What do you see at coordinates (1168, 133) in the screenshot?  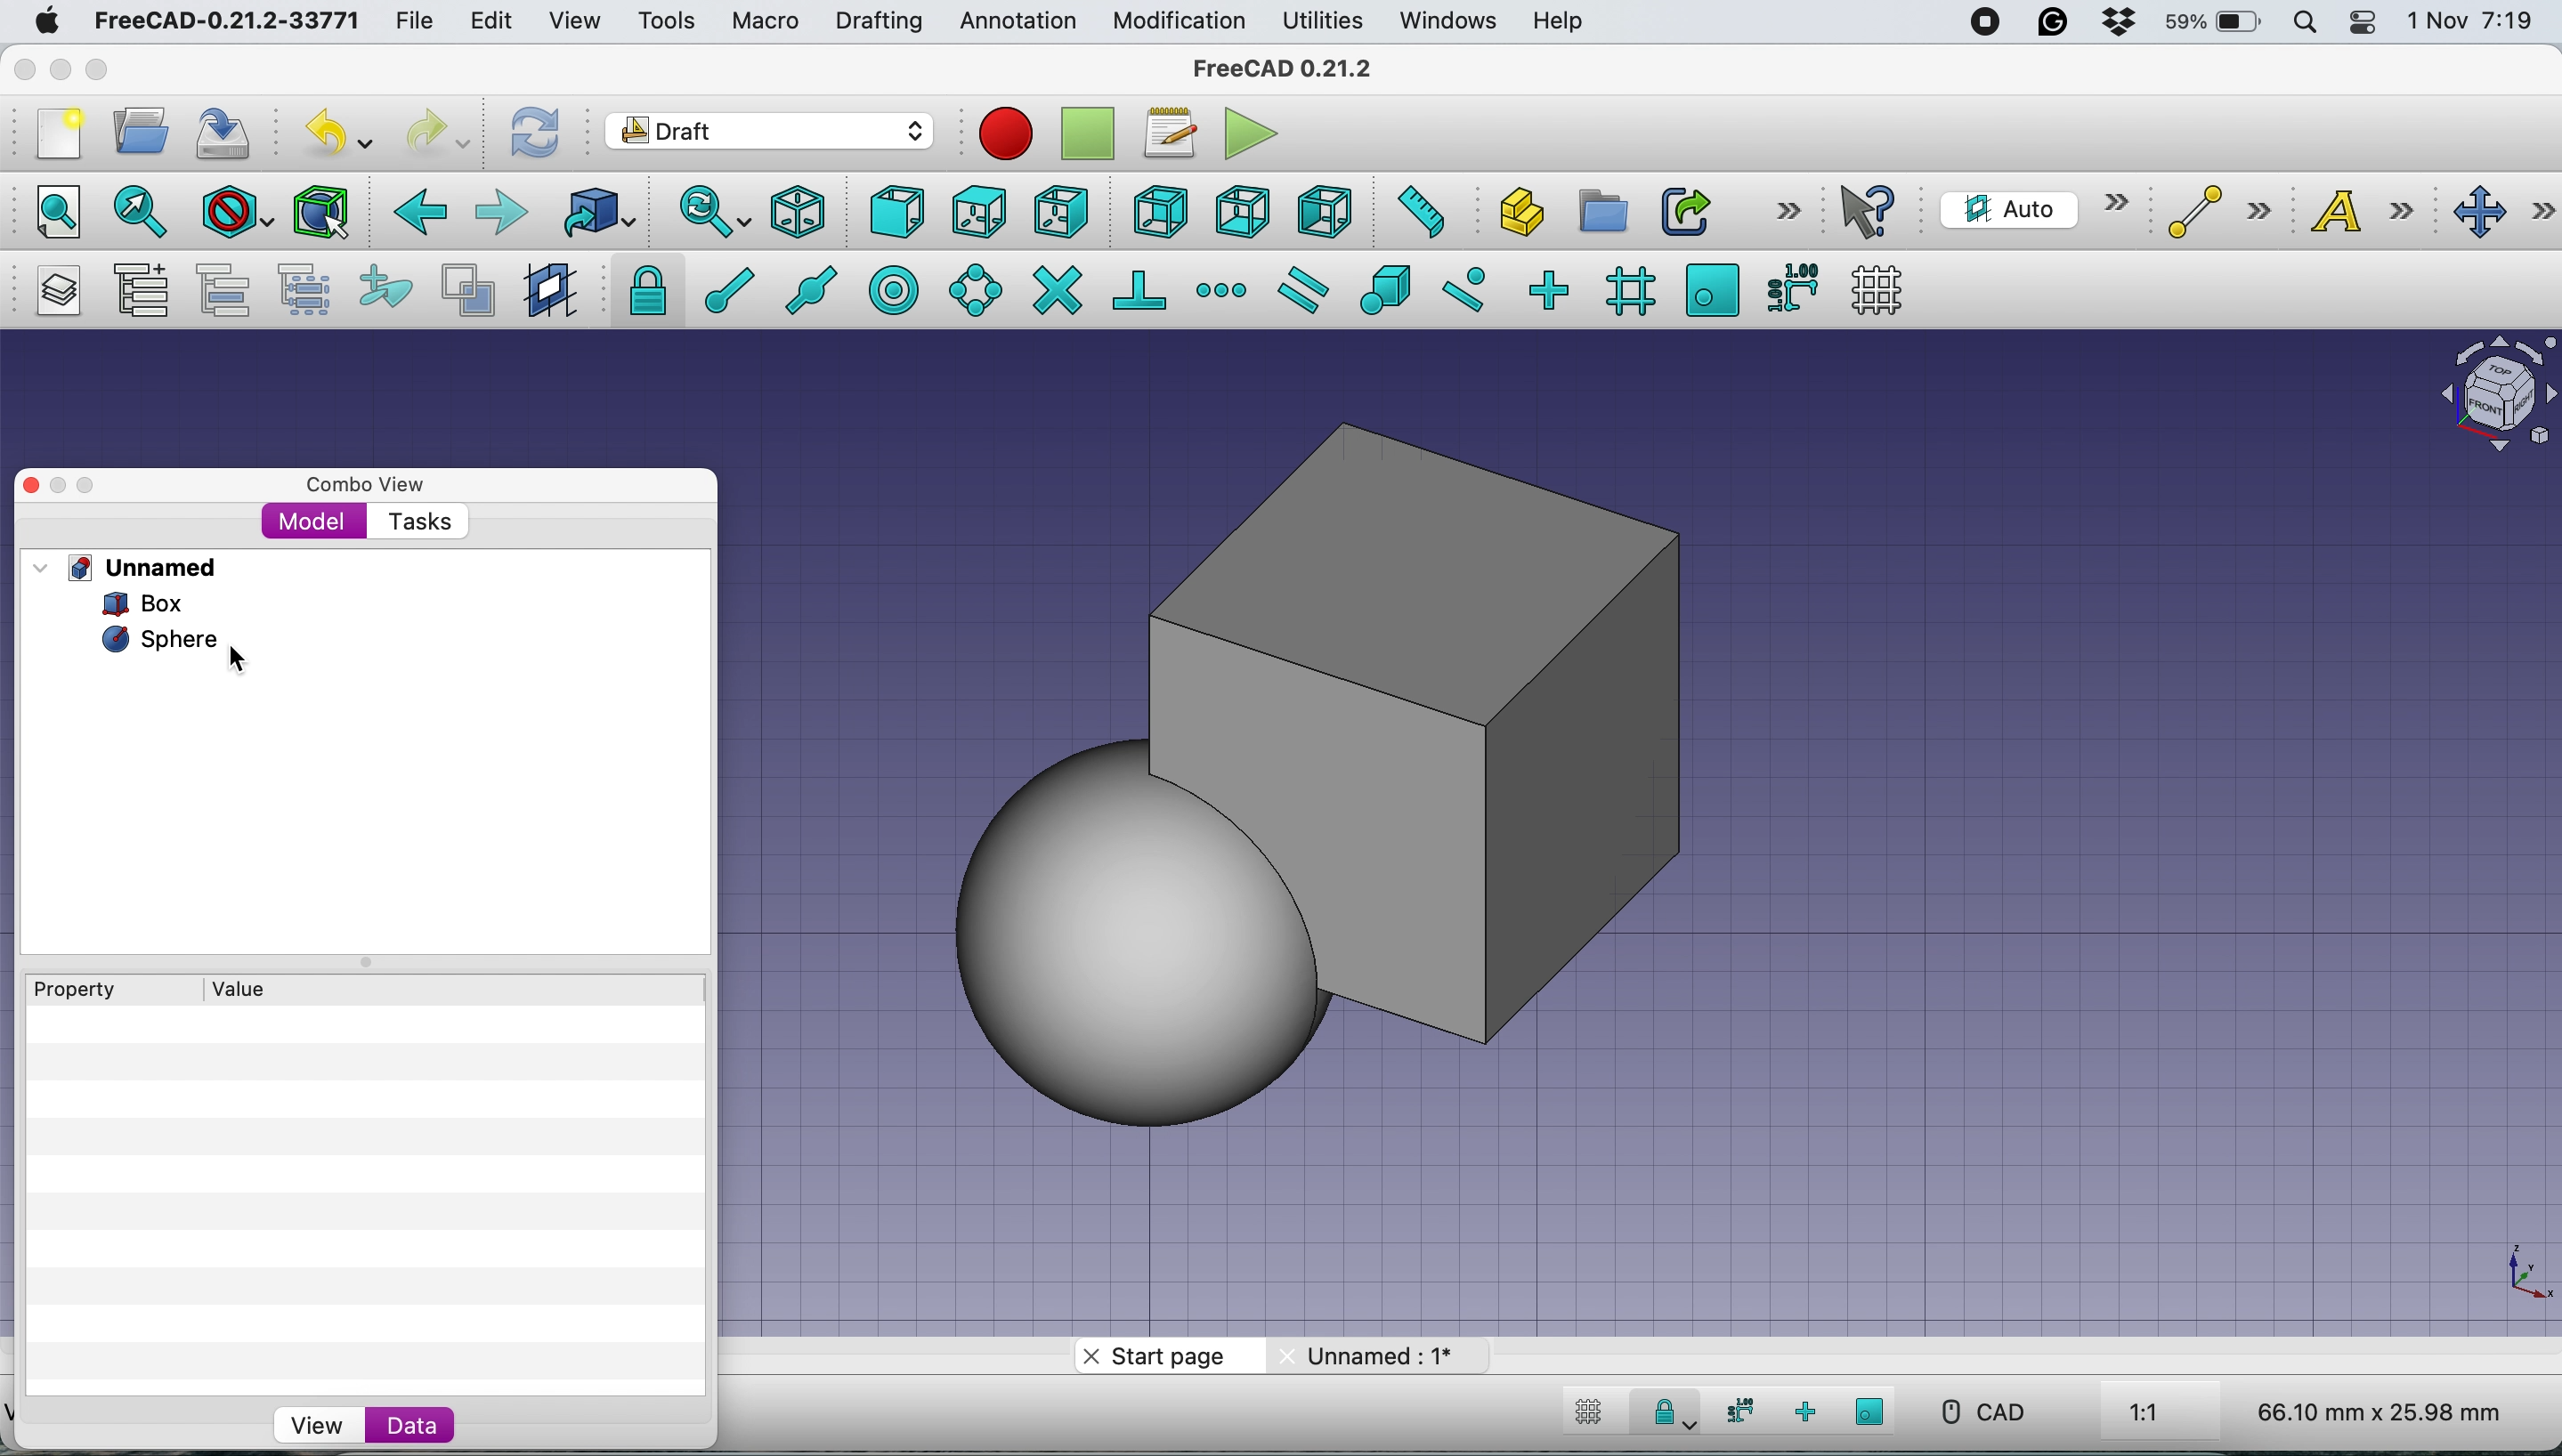 I see `macros` at bounding box center [1168, 133].